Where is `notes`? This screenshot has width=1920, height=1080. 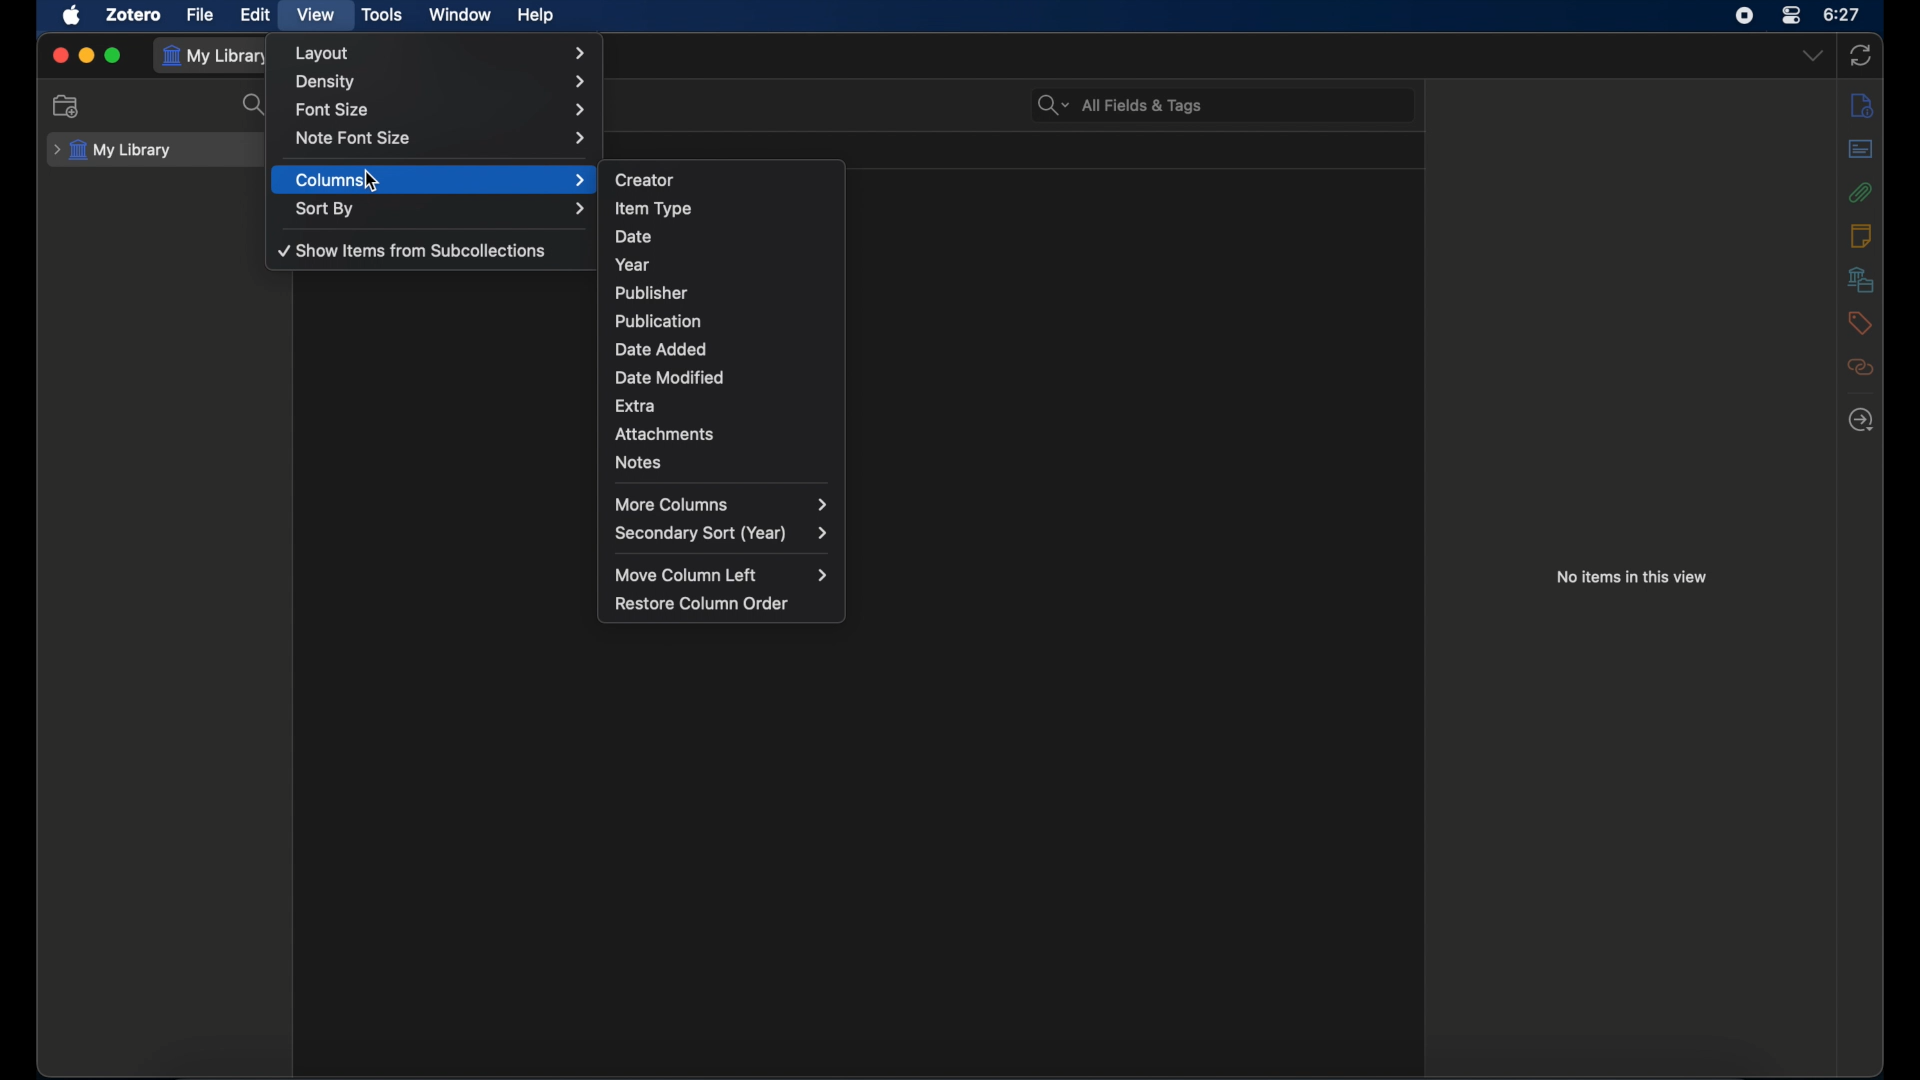 notes is located at coordinates (640, 463).